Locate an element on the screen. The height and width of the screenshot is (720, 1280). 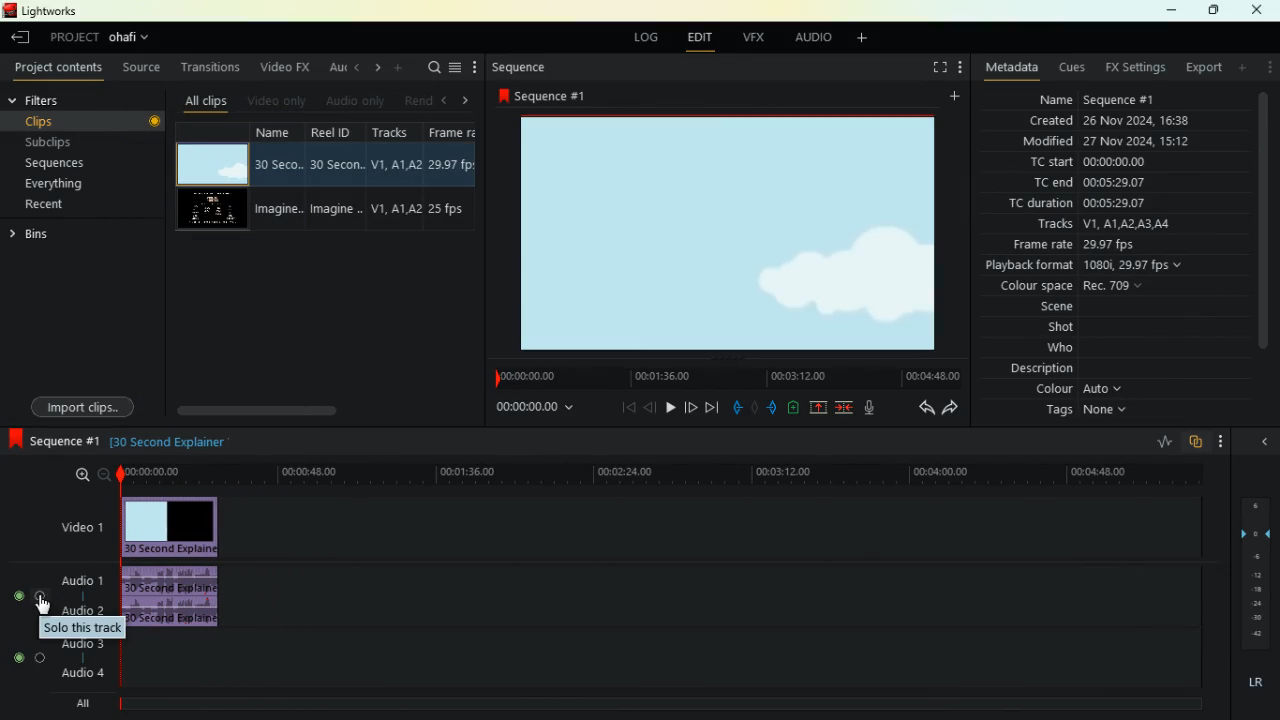
clips is located at coordinates (92, 122).